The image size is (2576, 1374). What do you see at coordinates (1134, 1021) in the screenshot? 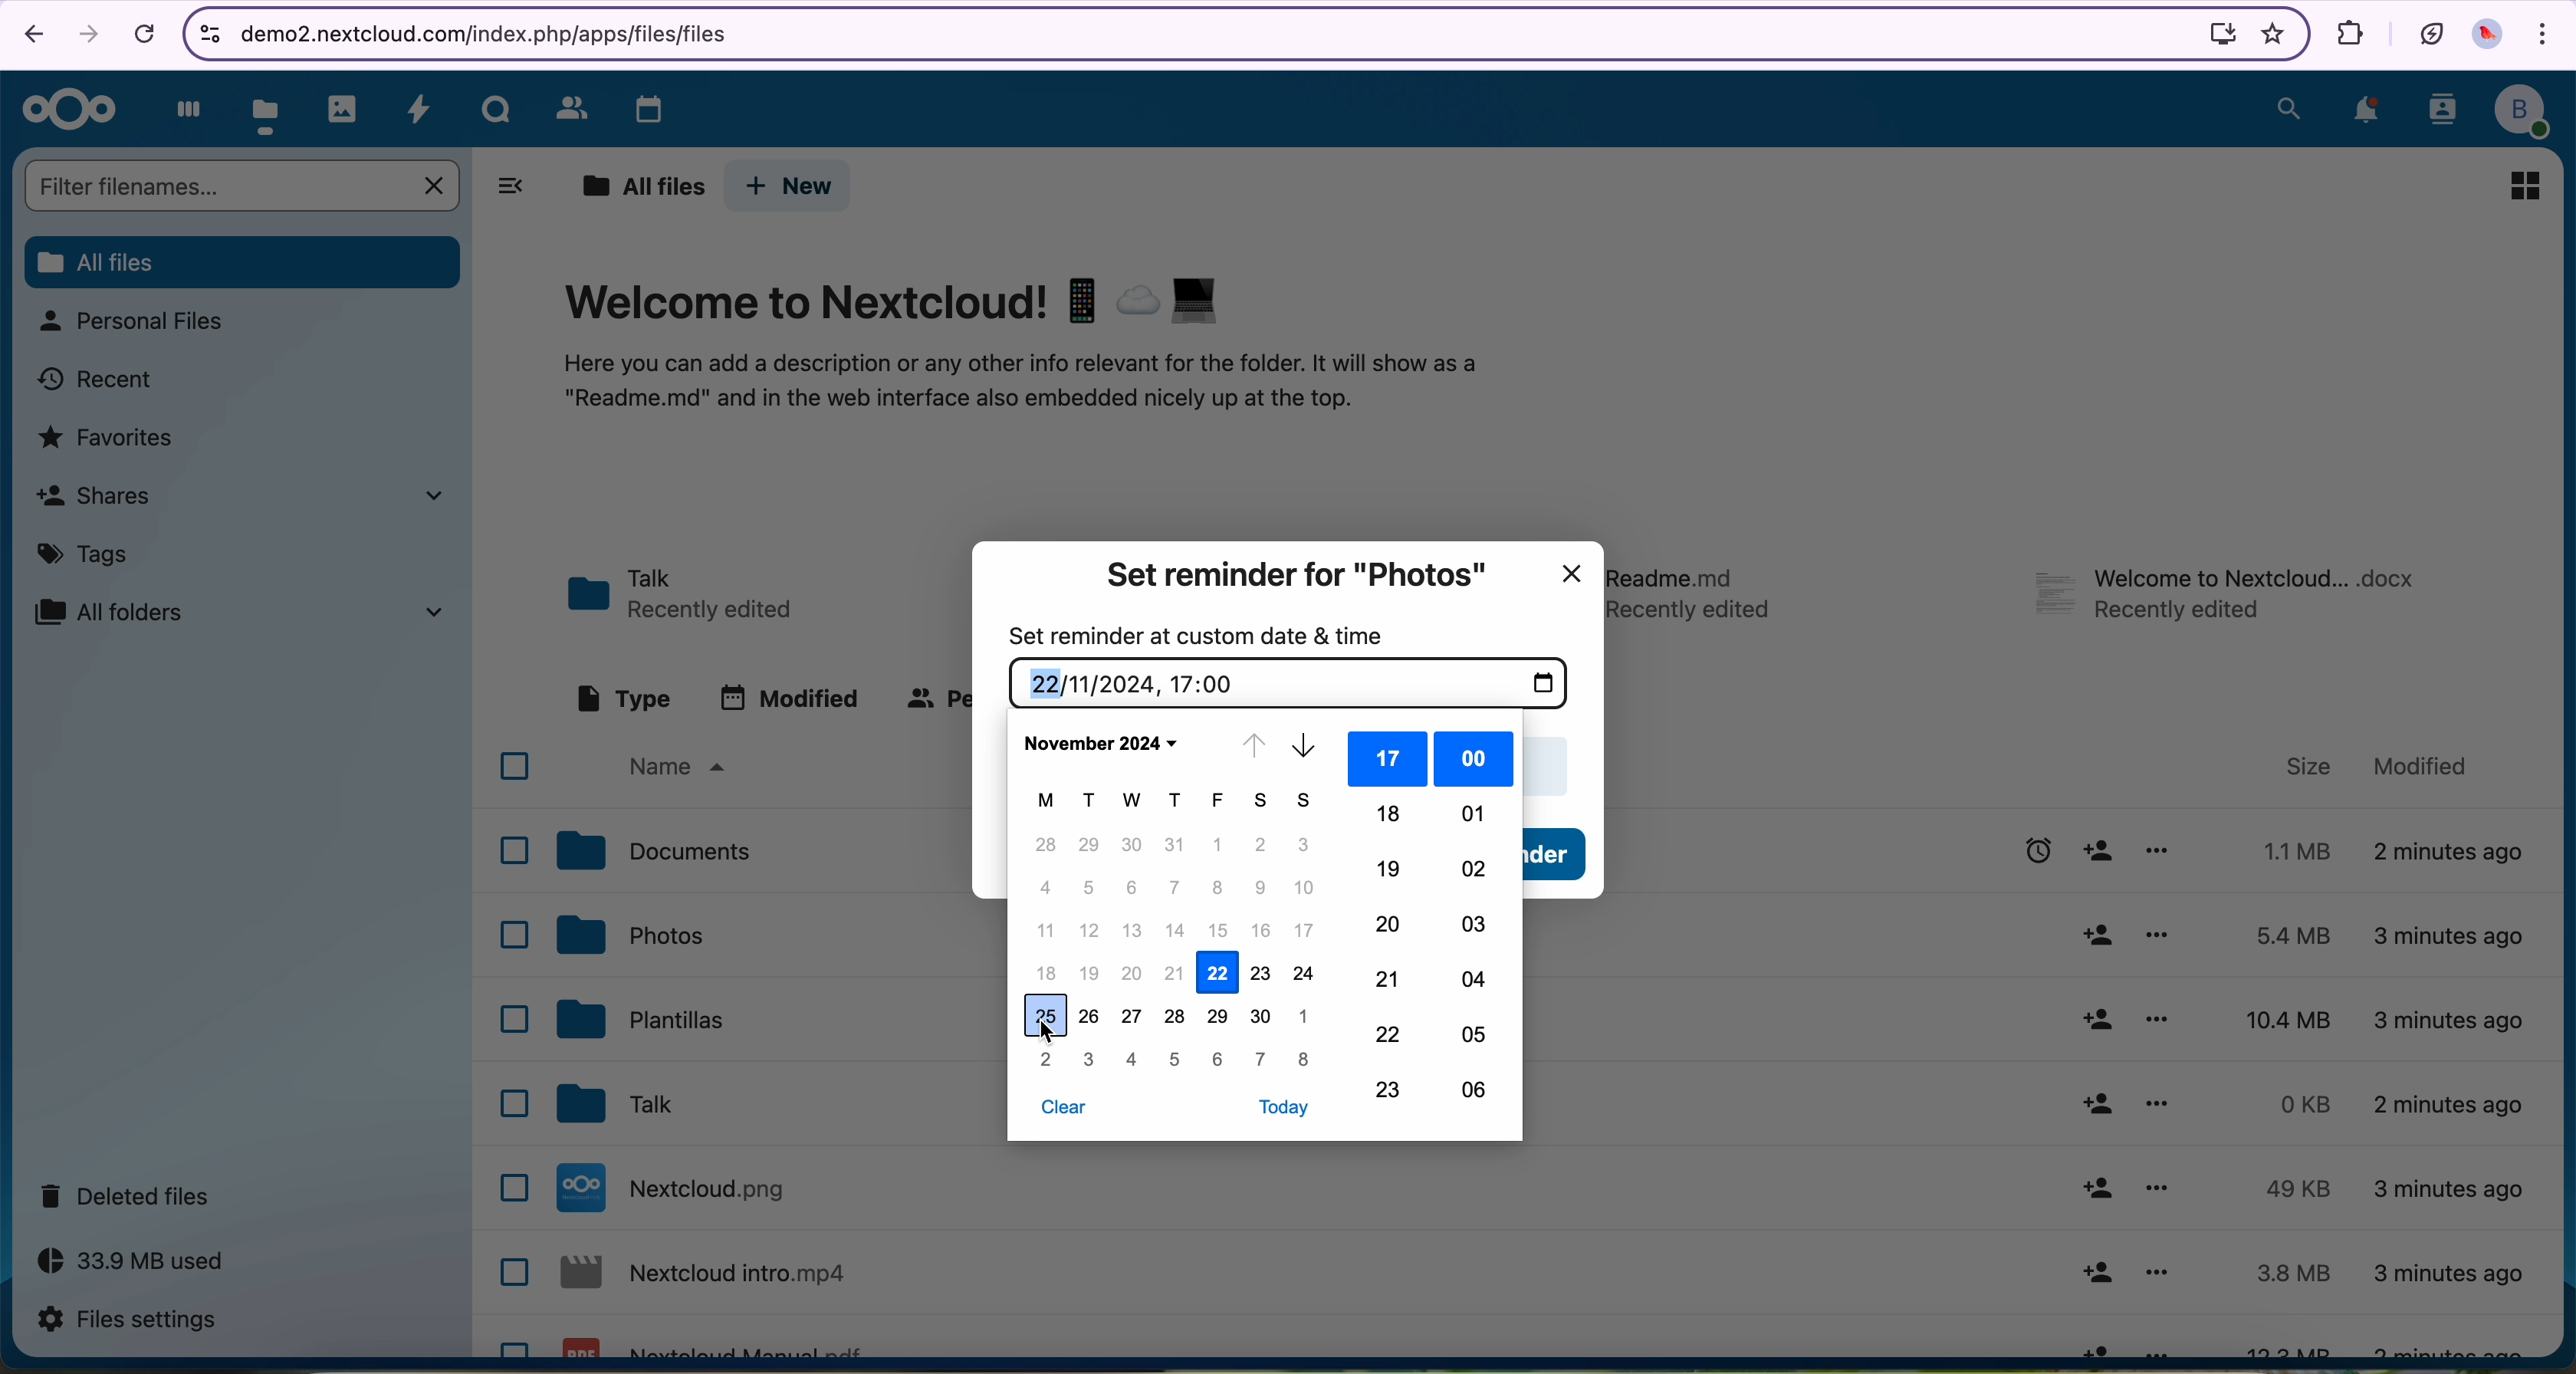
I see `27` at bounding box center [1134, 1021].